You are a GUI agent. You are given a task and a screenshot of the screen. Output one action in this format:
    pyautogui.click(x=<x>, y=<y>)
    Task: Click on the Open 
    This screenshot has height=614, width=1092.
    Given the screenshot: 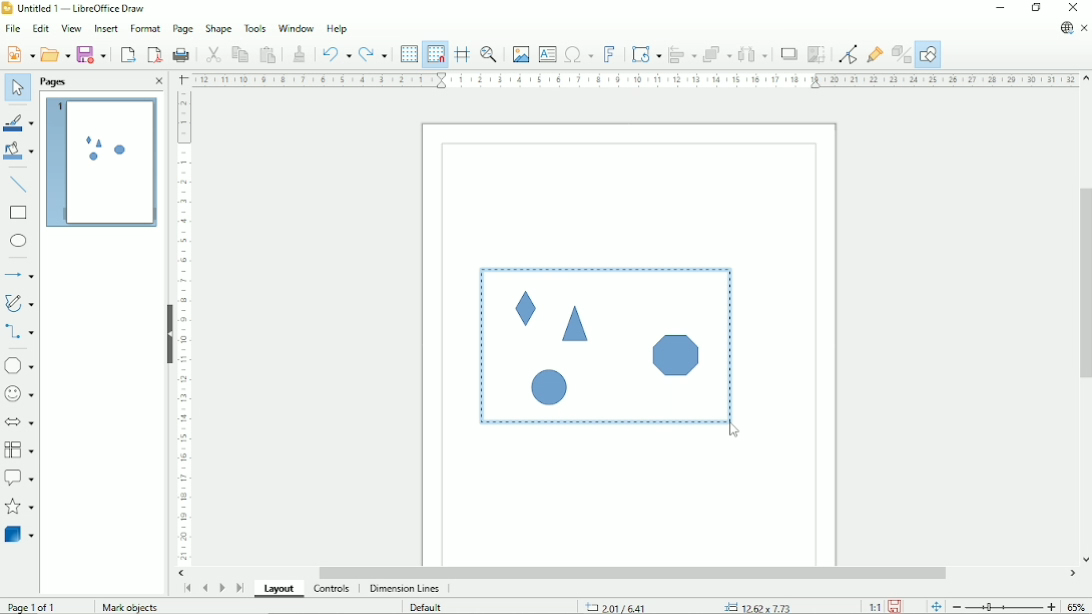 What is the action you would take?
    pyautogui.click(x=55, y=55)
    